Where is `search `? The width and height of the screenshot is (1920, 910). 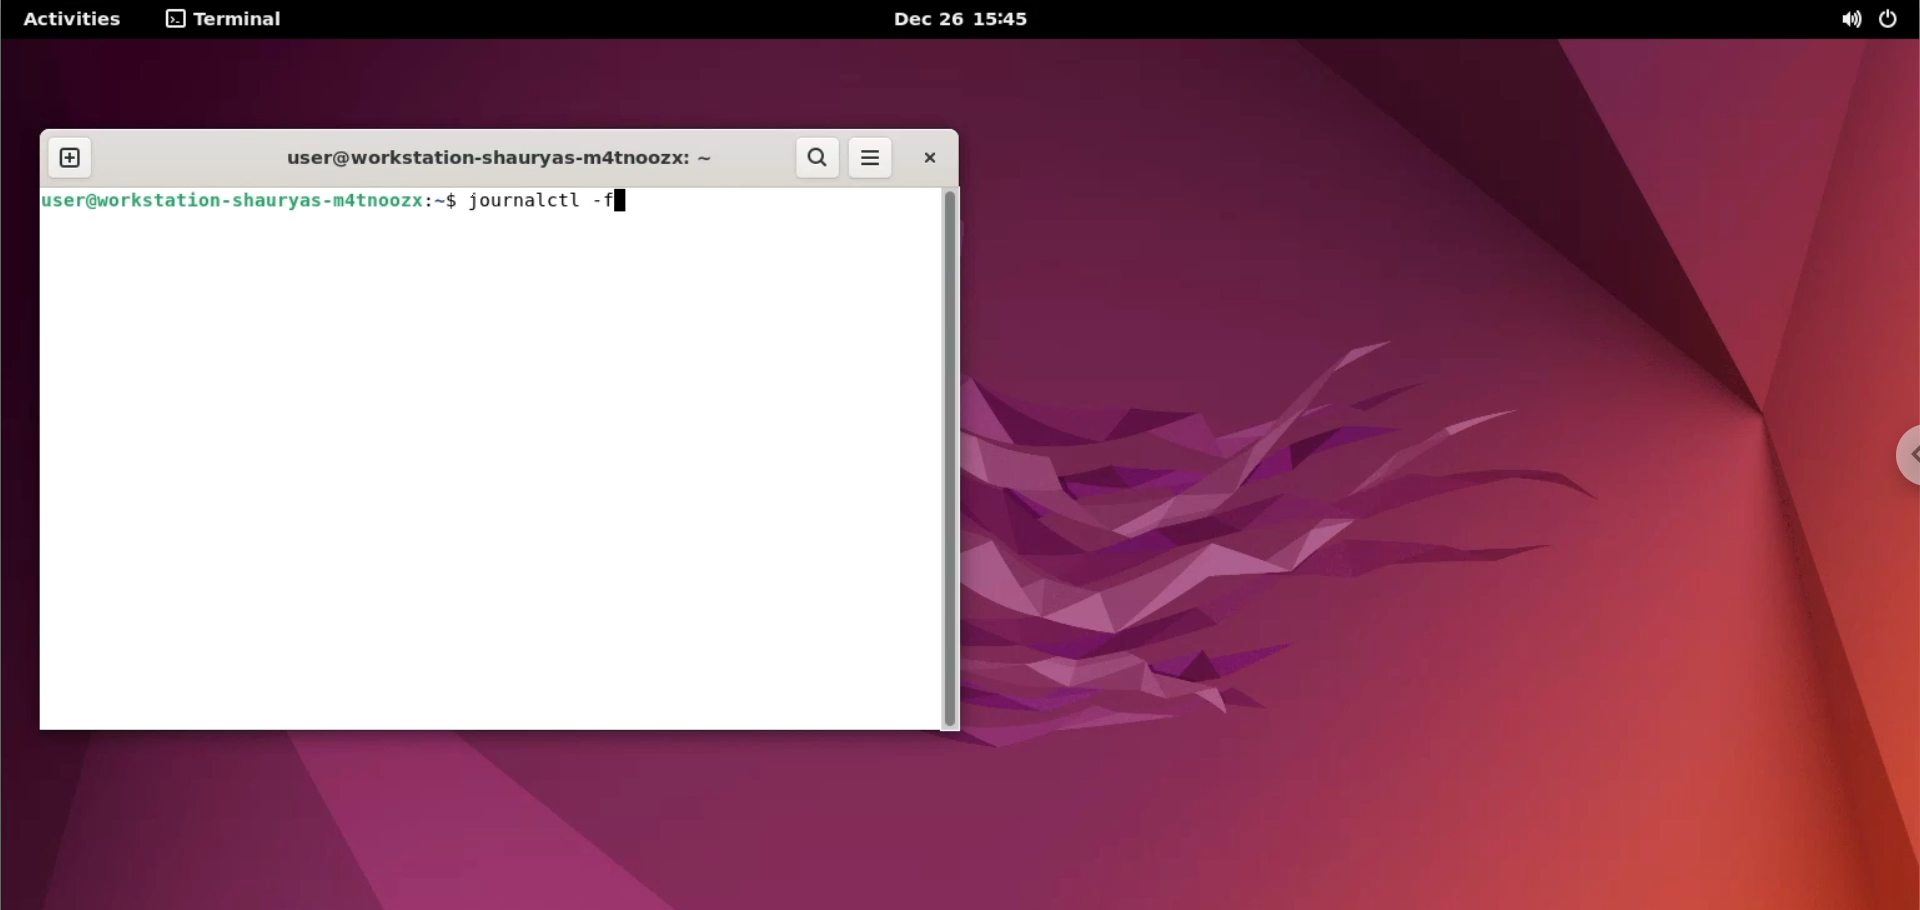 search  is located at coordinates (814, 159).